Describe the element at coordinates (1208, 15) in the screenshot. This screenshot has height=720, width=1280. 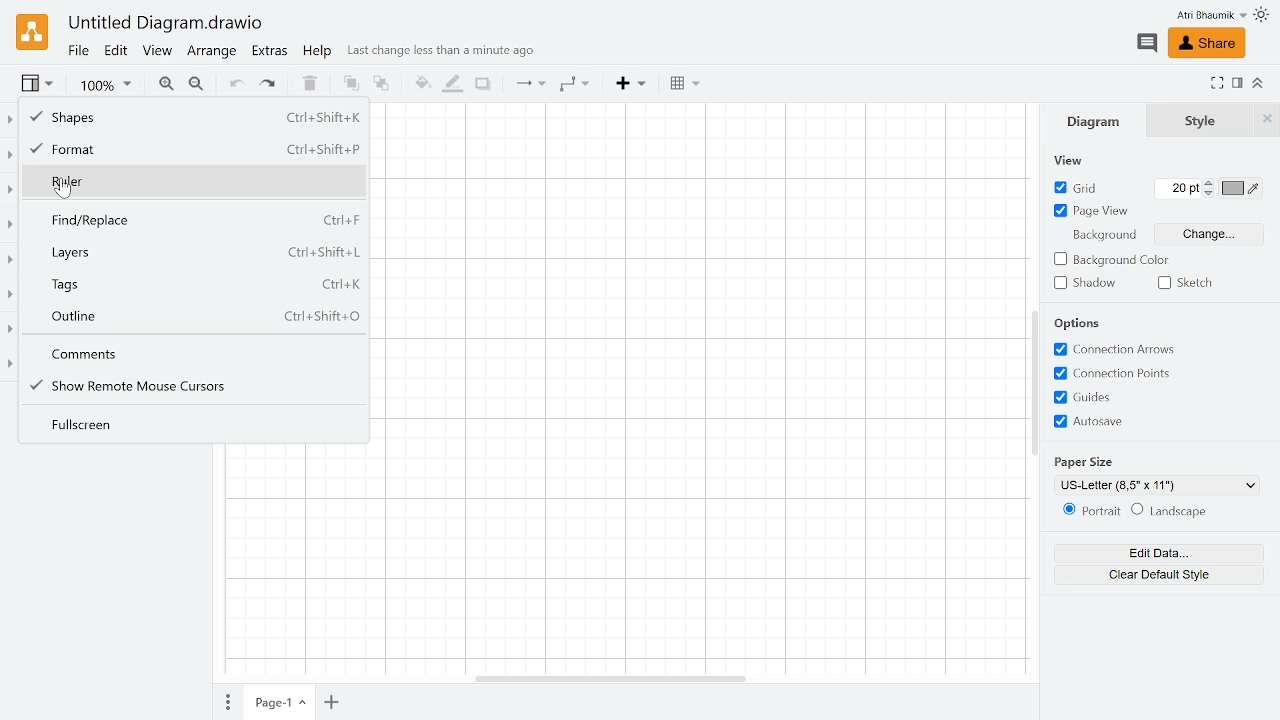
I see `Profile` at that location.